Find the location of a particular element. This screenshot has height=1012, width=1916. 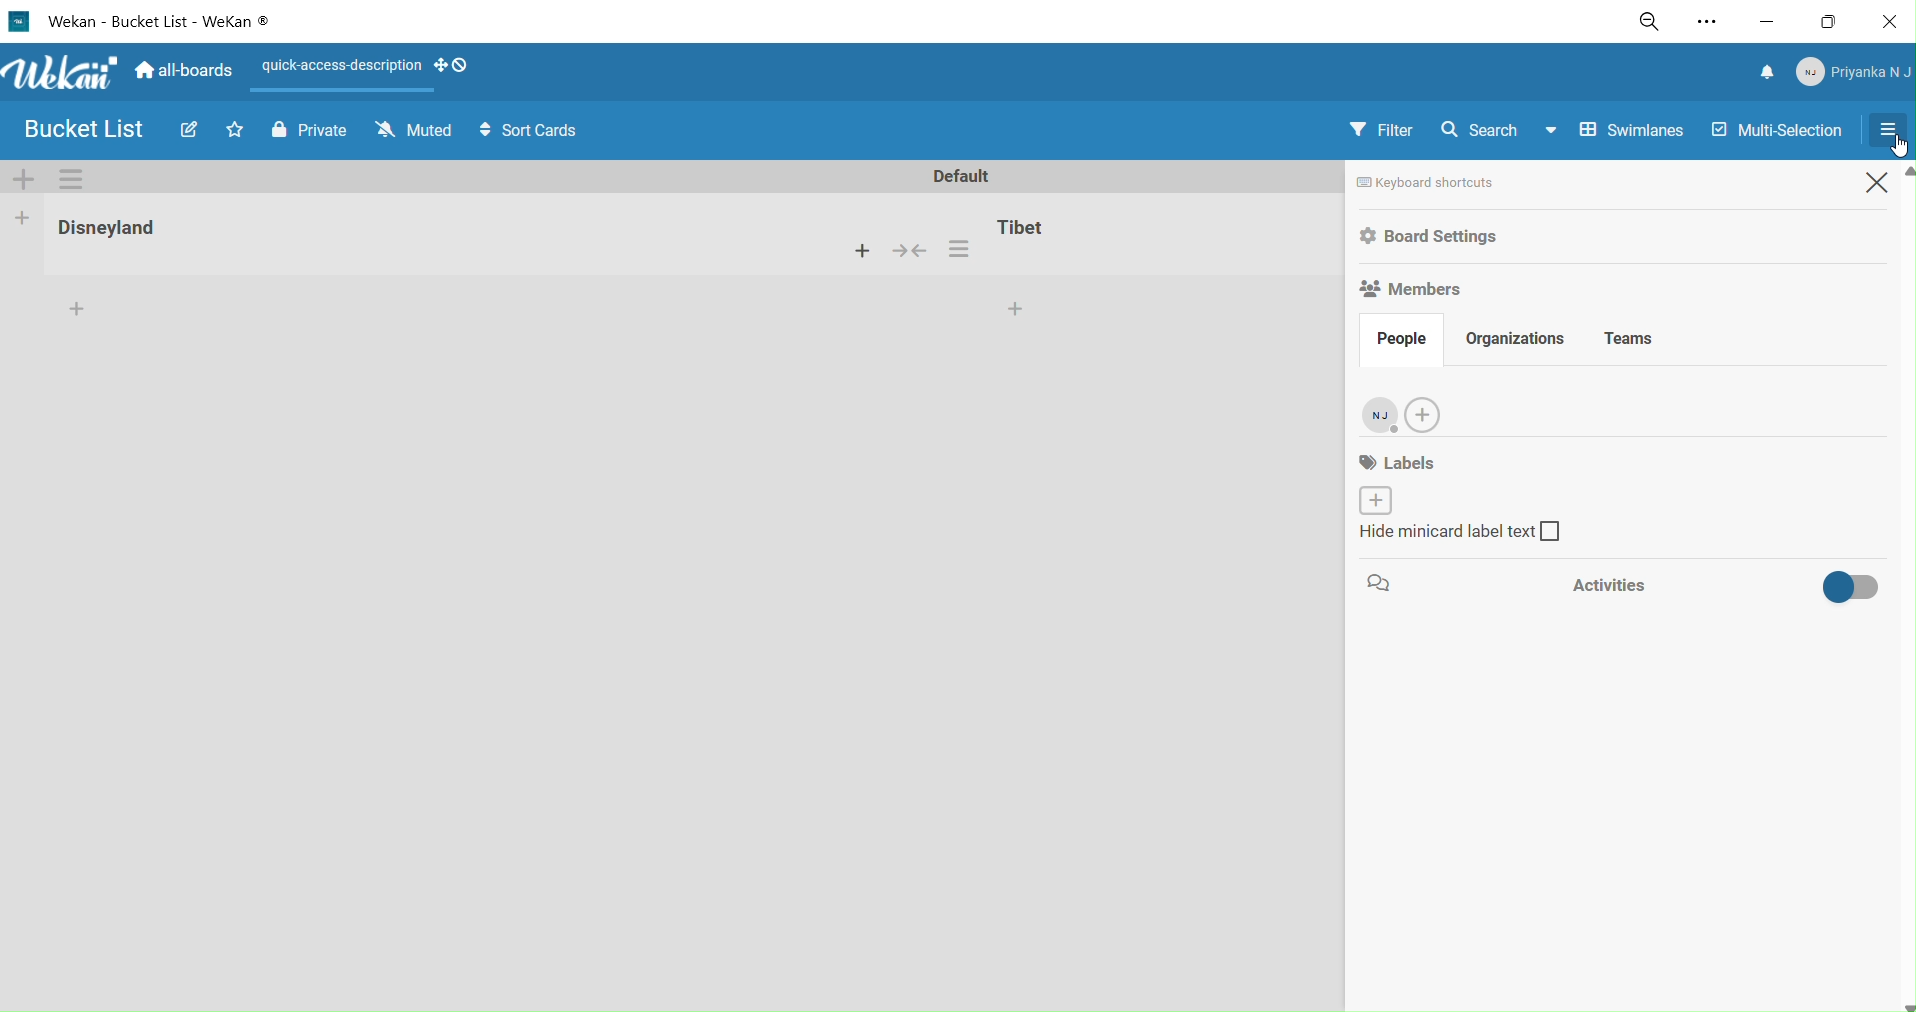

selecting open sidebar or close sidebar is located at coordinates (1891, 137).